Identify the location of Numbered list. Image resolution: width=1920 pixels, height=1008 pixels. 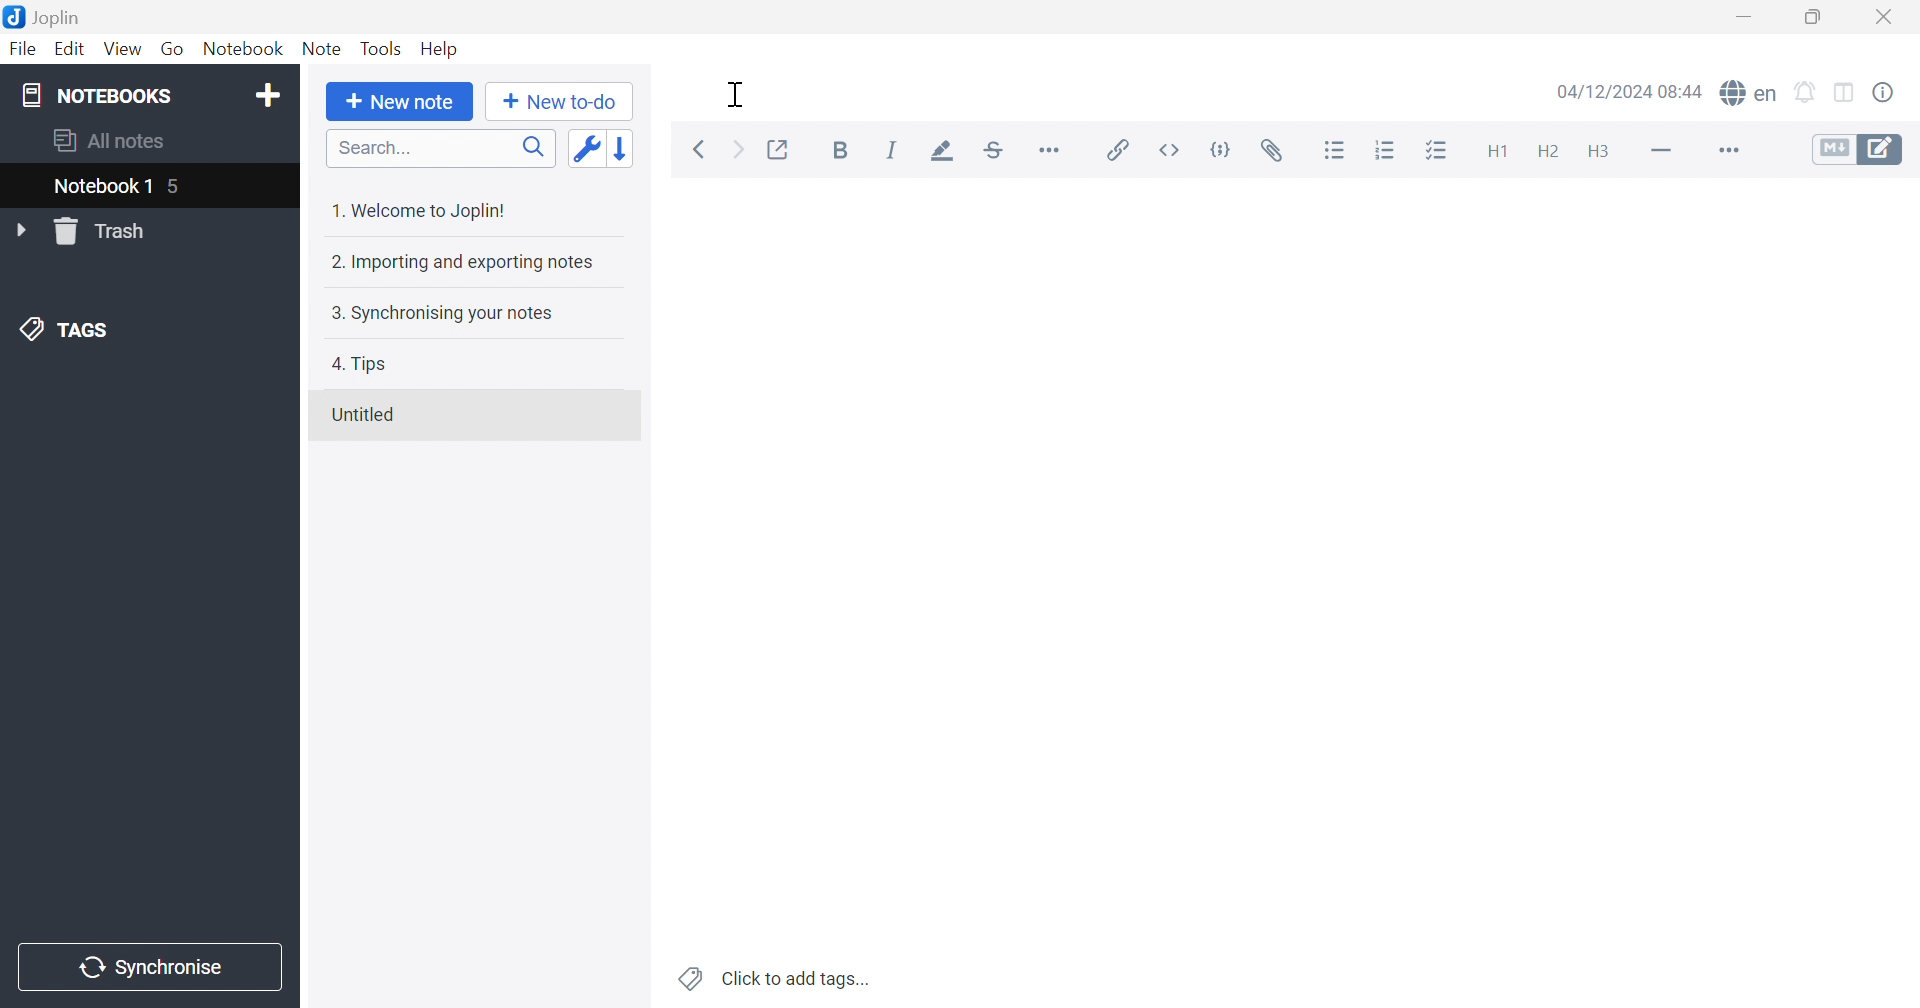
(1385, 150).